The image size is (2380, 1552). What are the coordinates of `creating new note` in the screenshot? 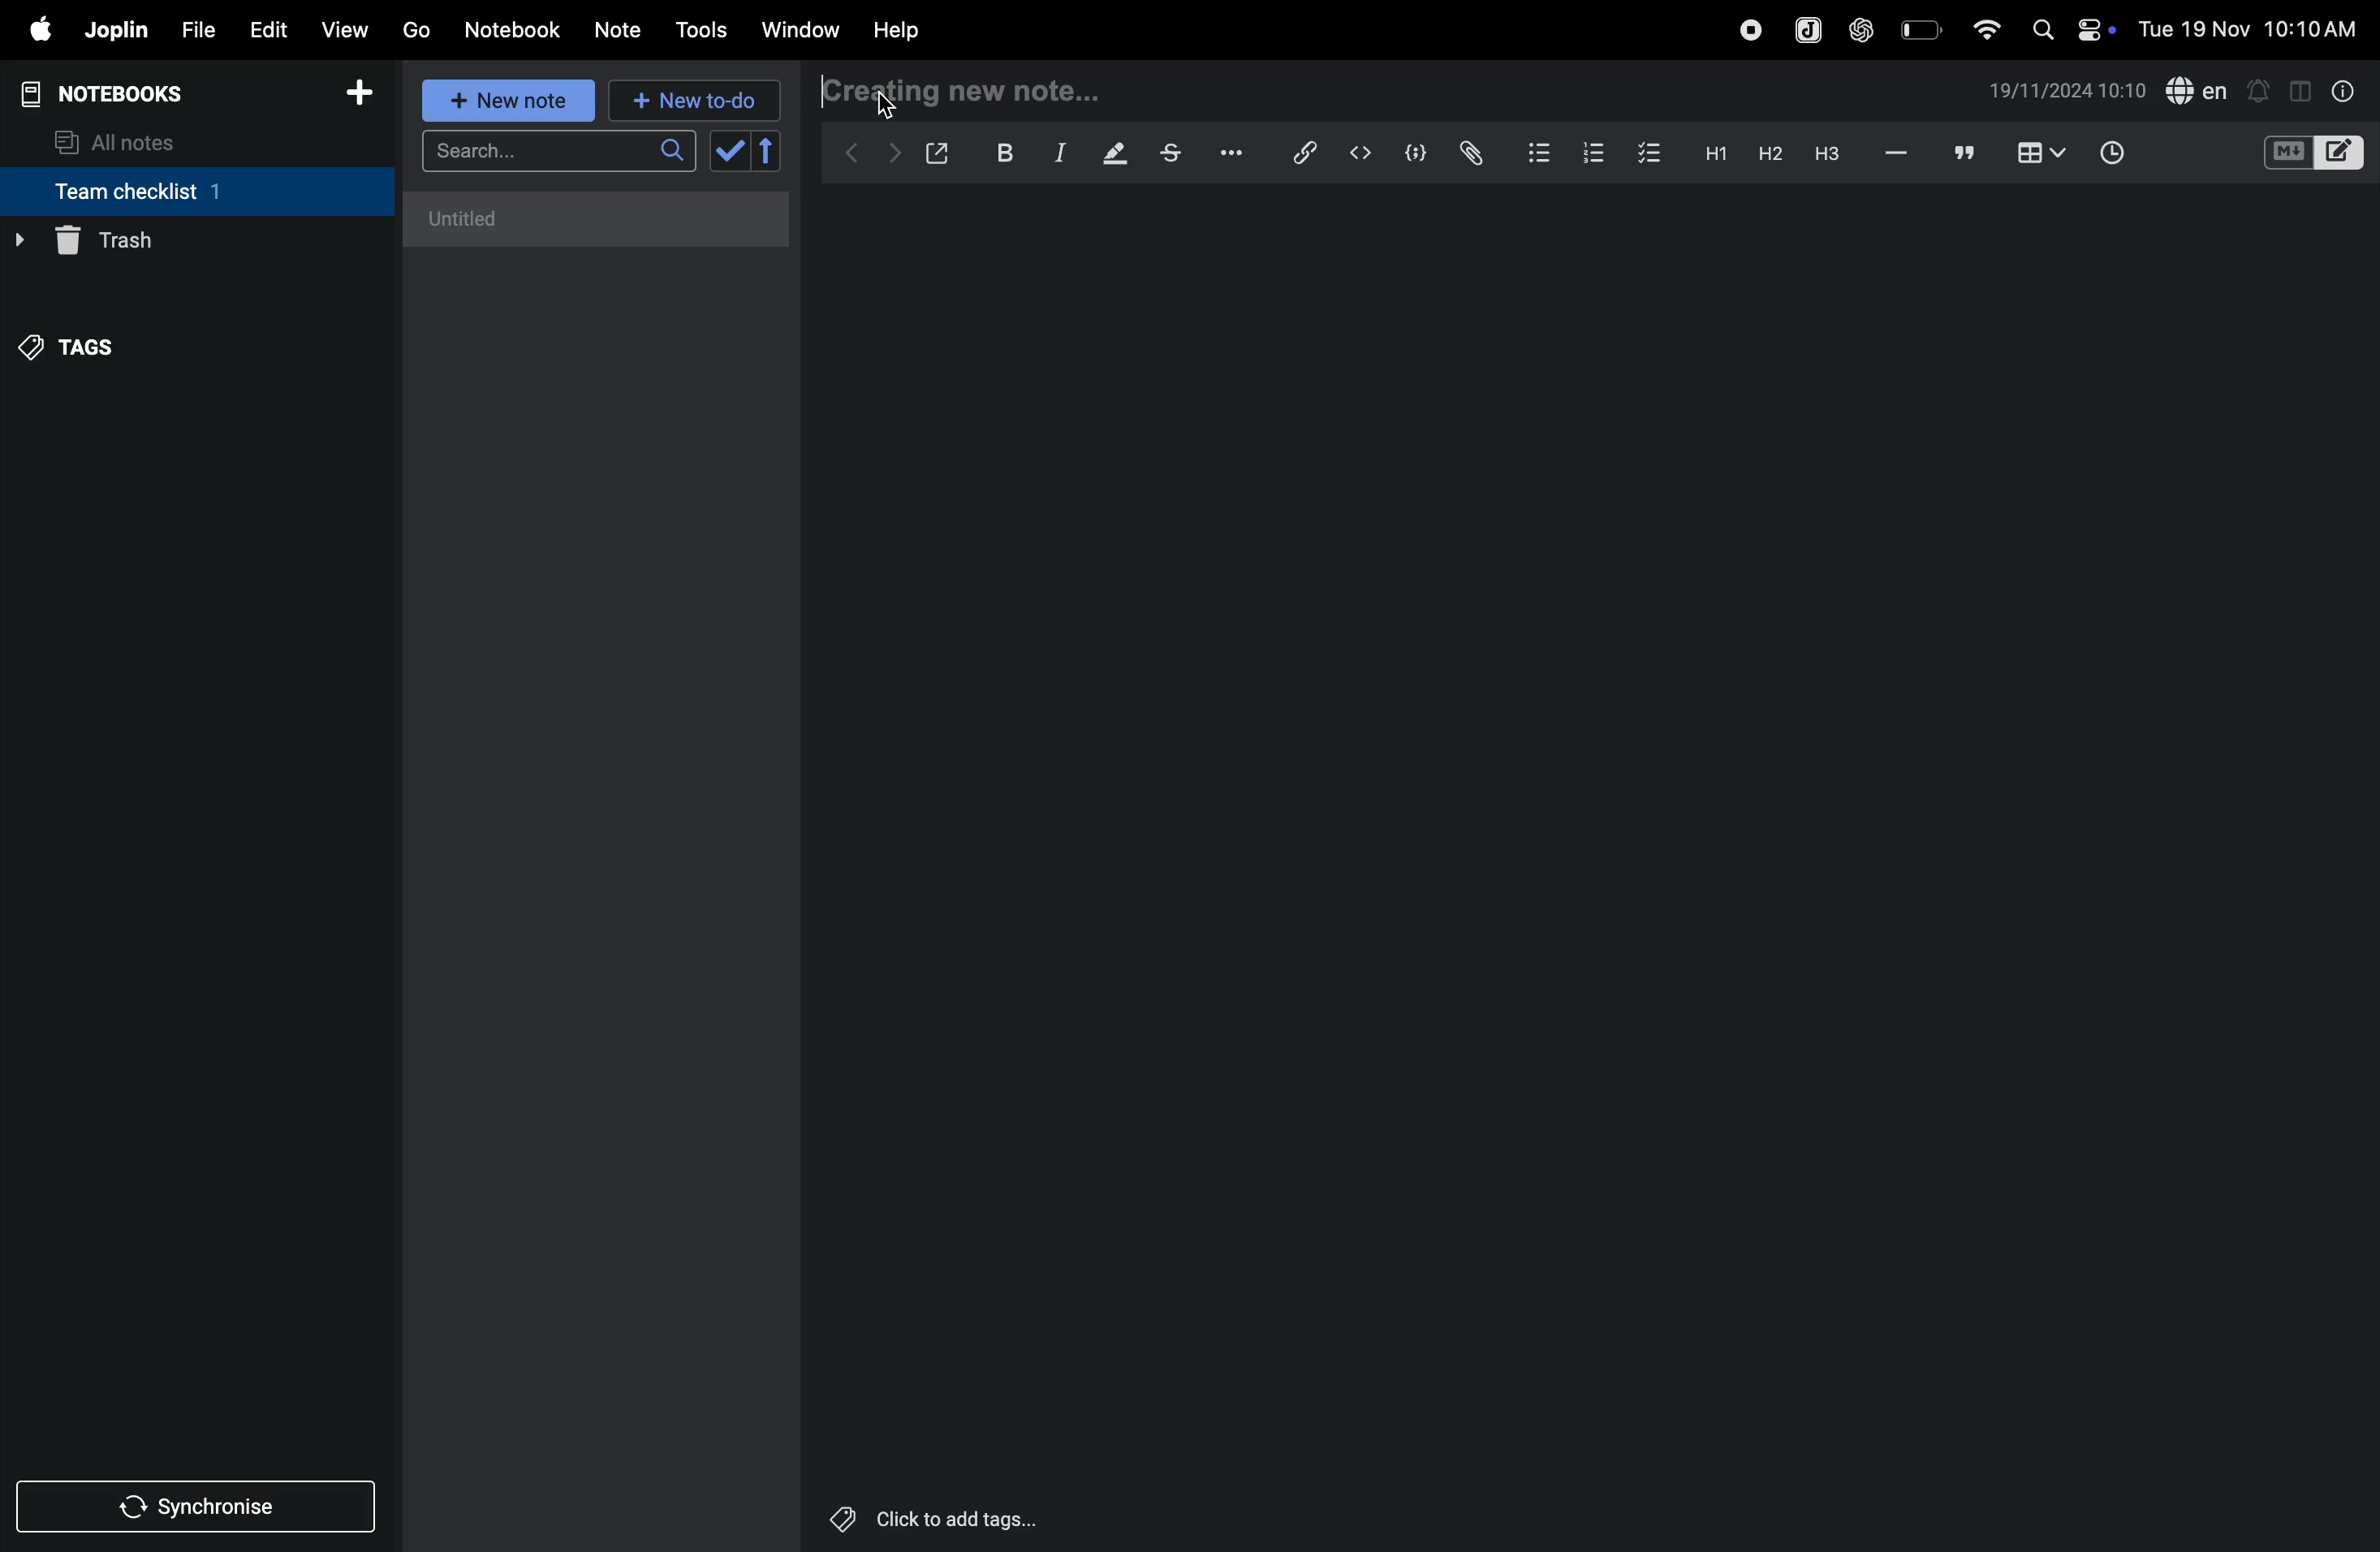 It's located at (1001, 91).